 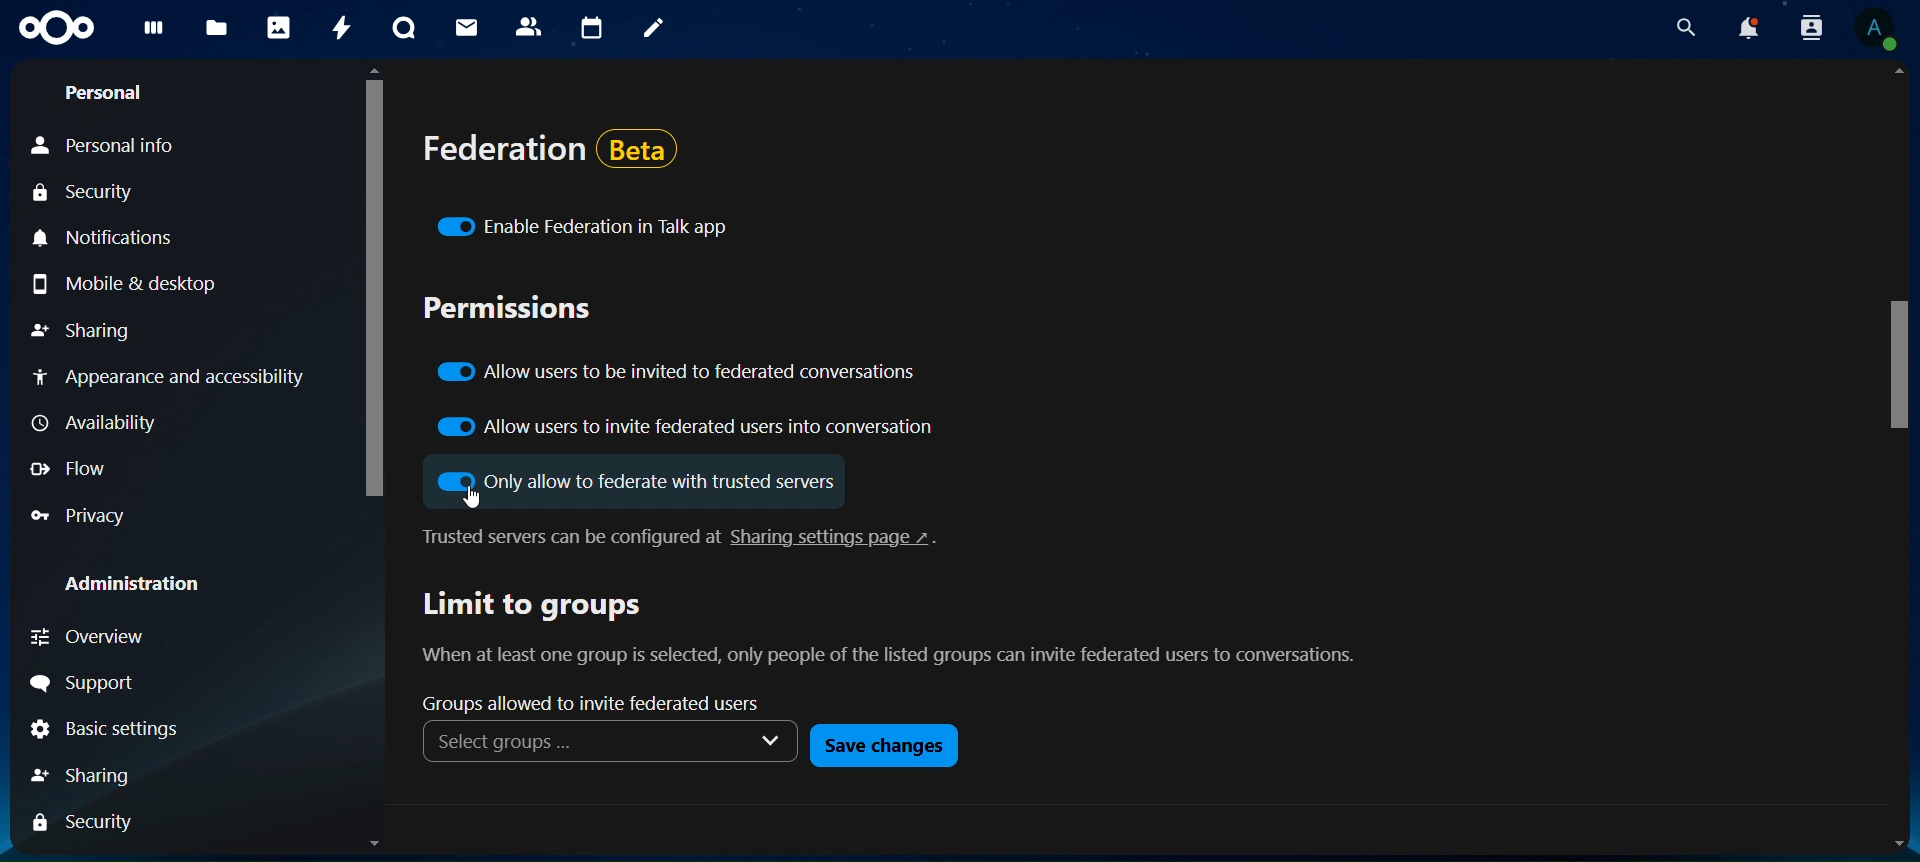 What do you see at coordinates (95, 636) in the screenshot?
I see `overview ` at bounding box center [95, 636].